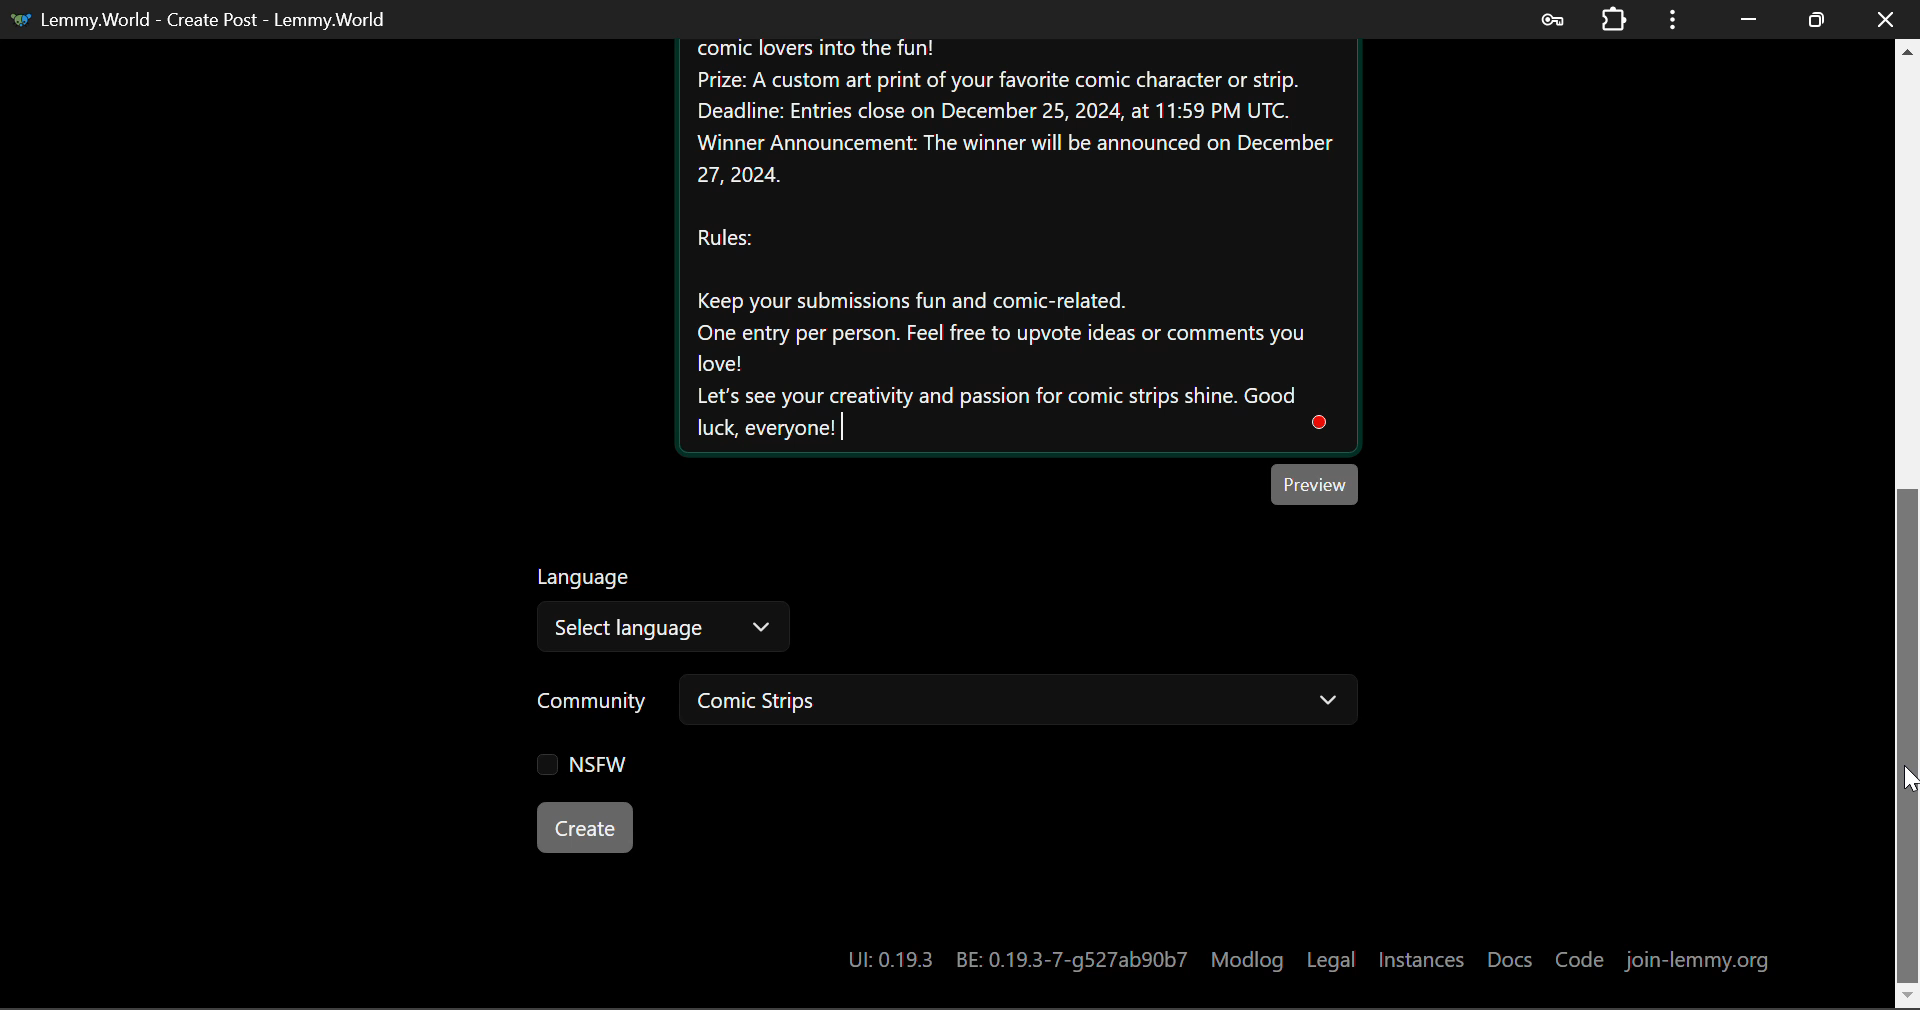 This screenshot has height=1010, width=1920. Describe the element at coordinates (1613, 19) in the screenshot. I see `Extensions` at that location.